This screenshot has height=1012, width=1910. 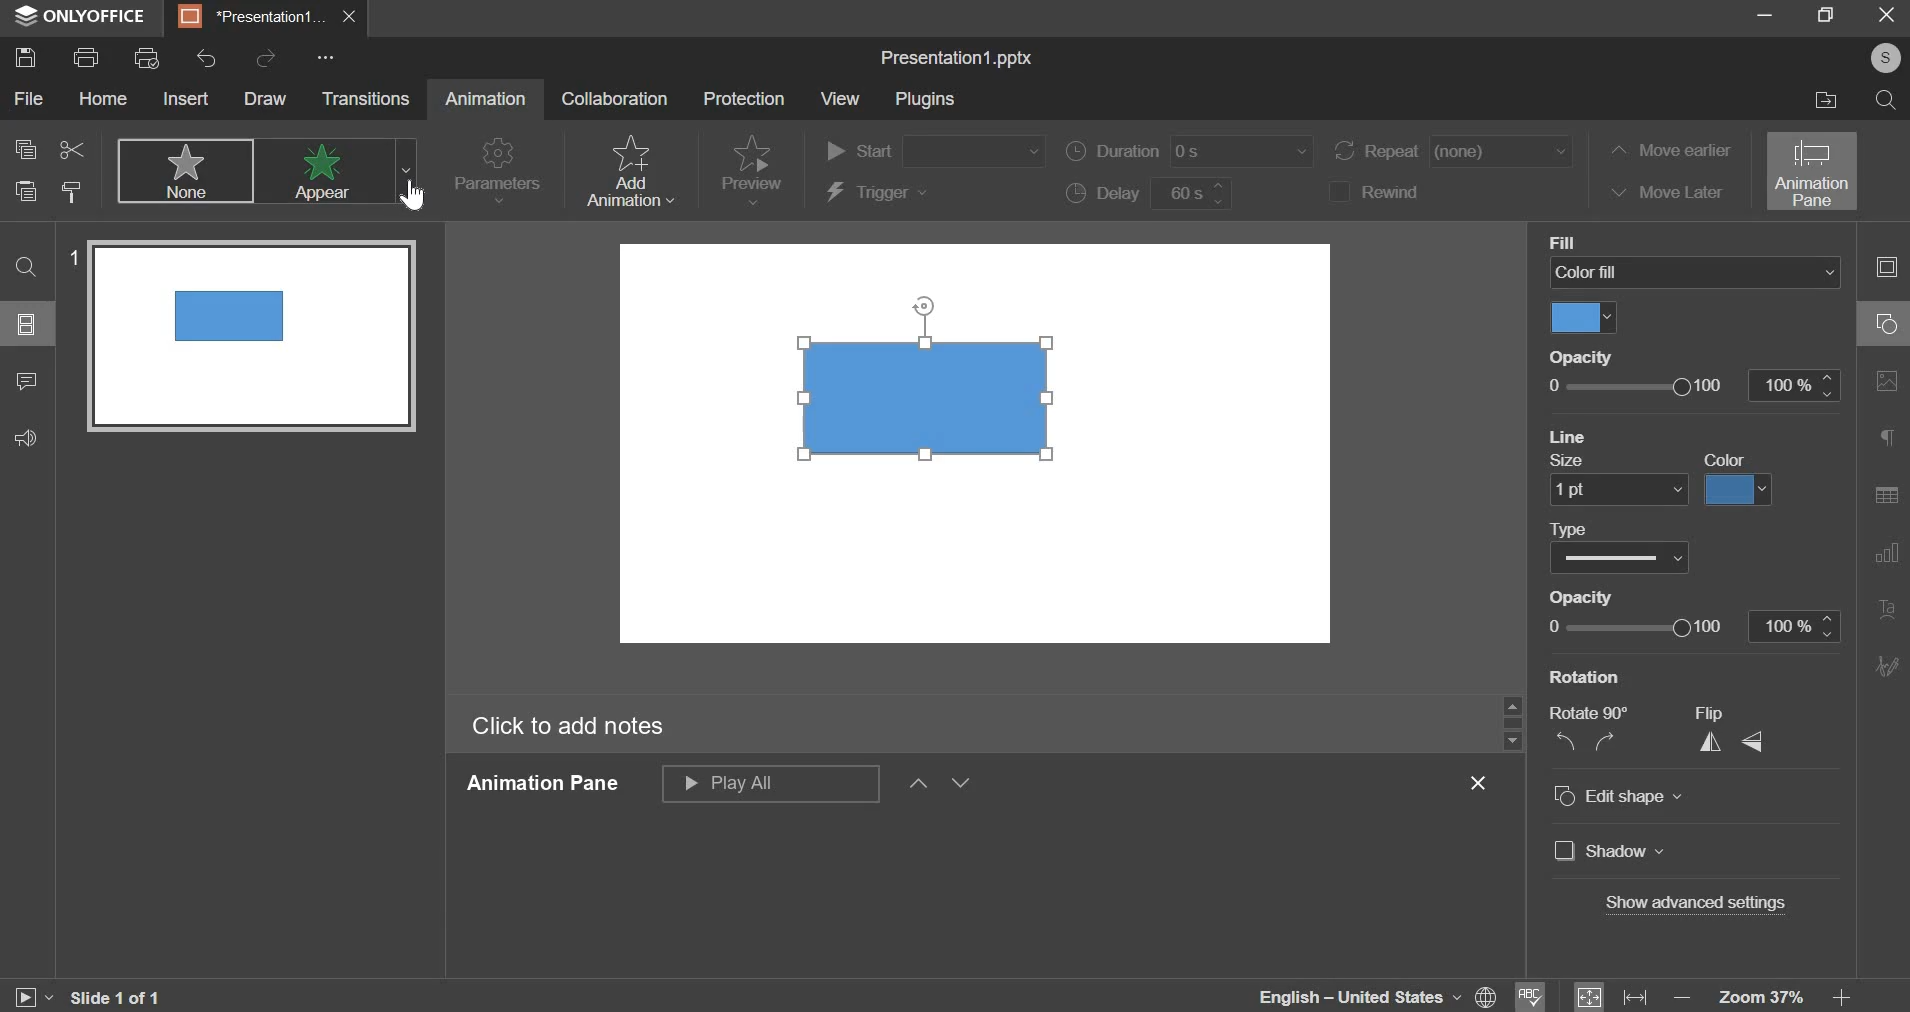 What do you see at coordinates (90, 58) in the screenshot?
I see `print` at bounding box center [90, 58].